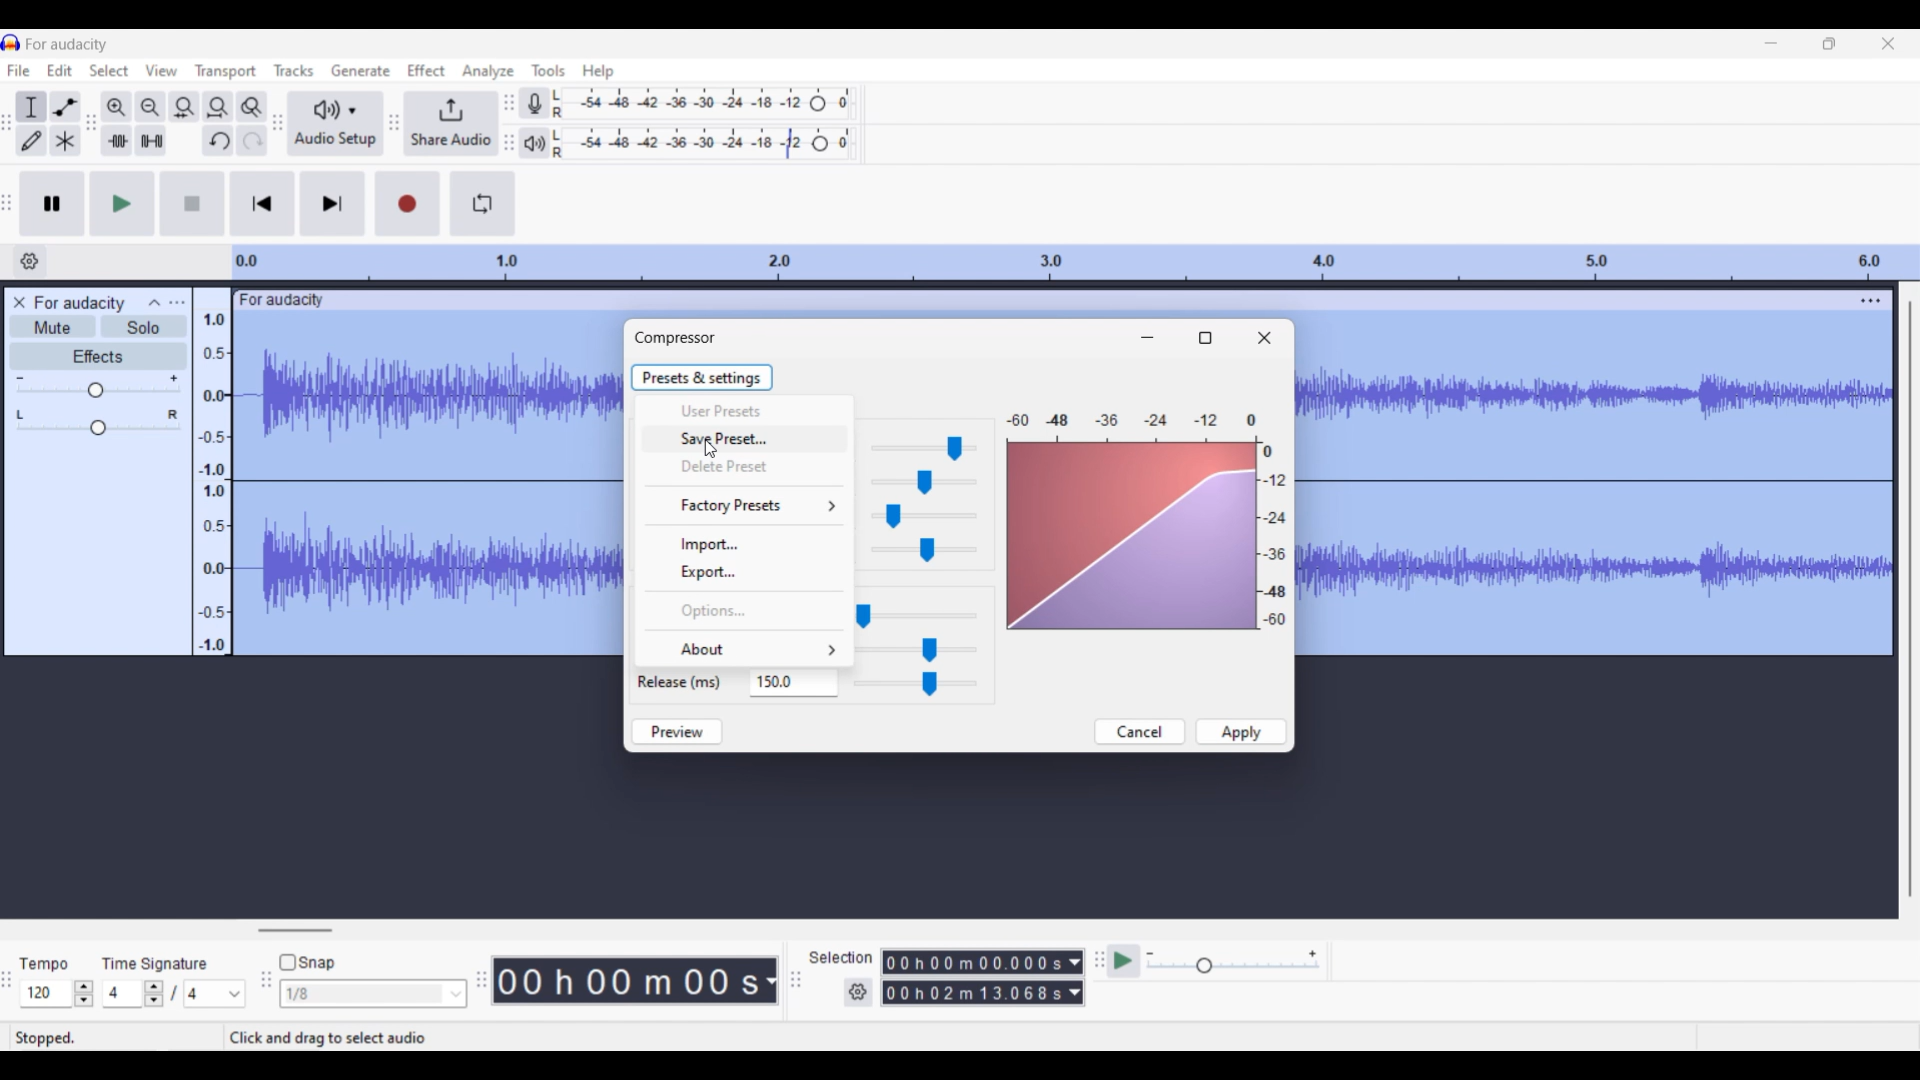 The image size is (1920, 1080). I want to click on Record/Record new track, so click(407, 204).